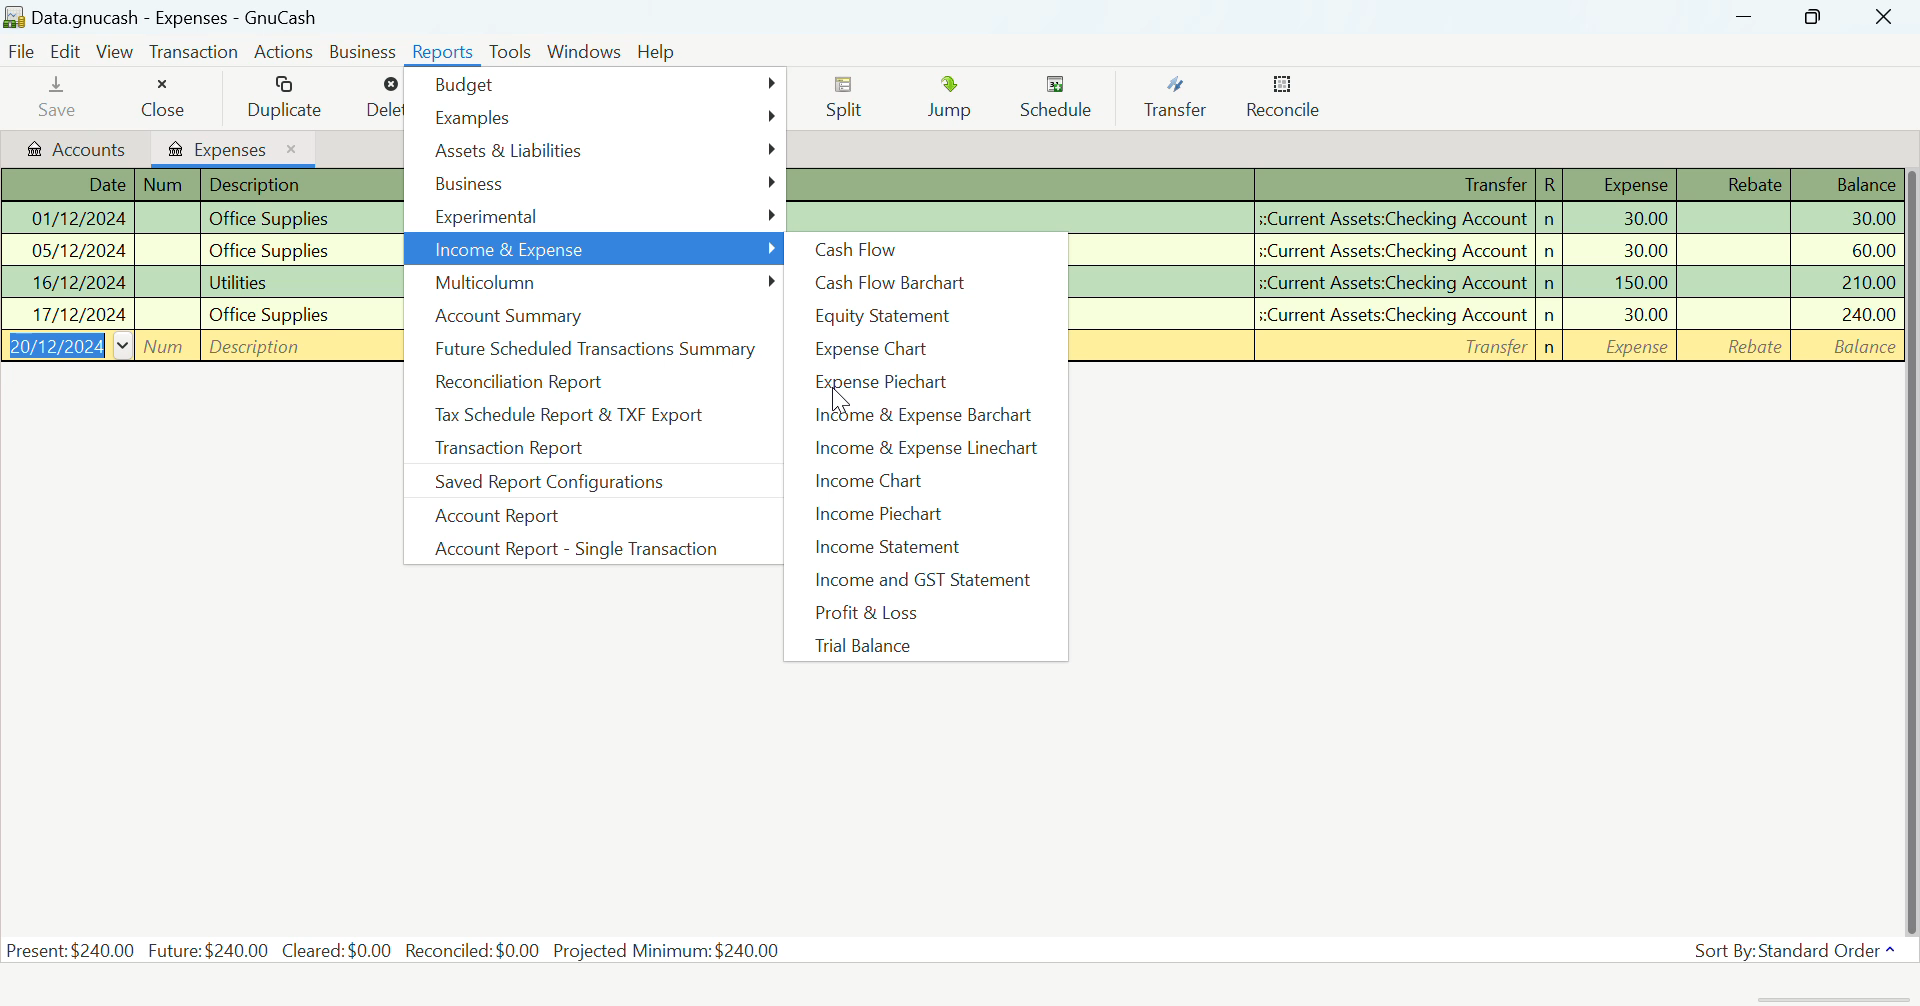 The width and height of the screenshot is (1920, 1006). I want to click on Cash Flow Barchart, so click(922, 284).